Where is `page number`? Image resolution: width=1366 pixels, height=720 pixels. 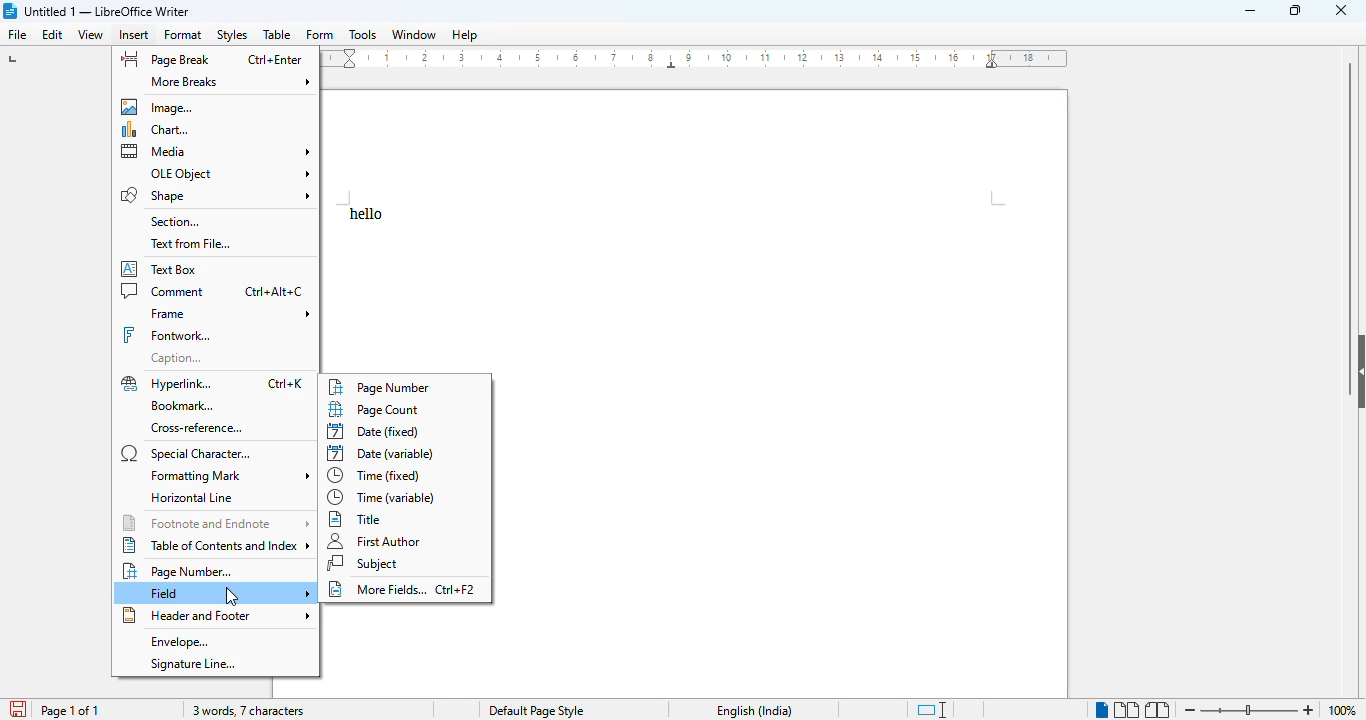
page number is located at coordinates (179, 570).